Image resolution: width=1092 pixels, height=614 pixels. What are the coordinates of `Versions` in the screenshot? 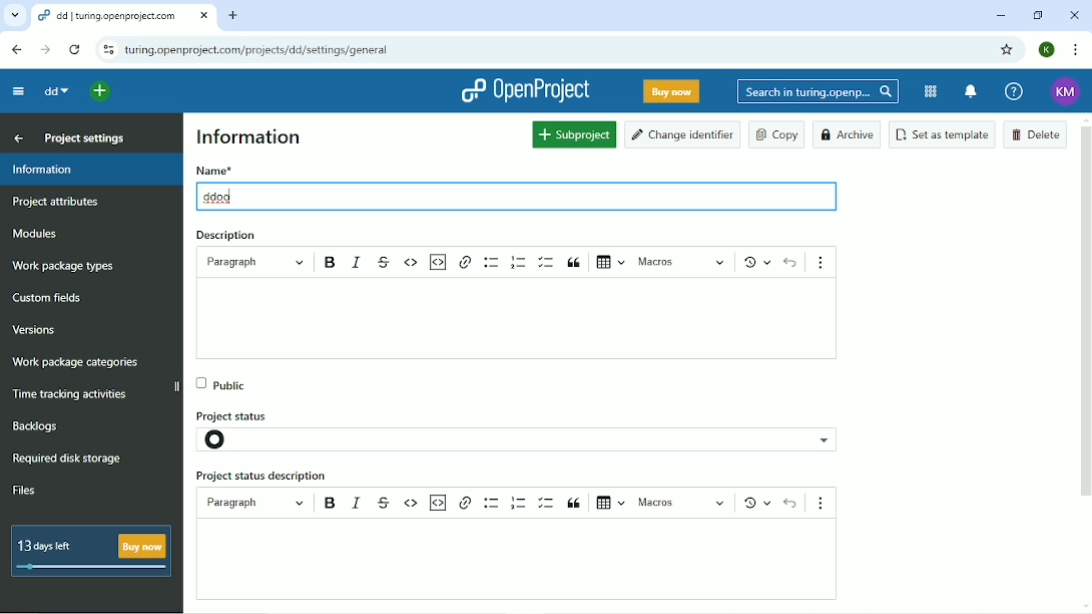 It's located at (34, 331).